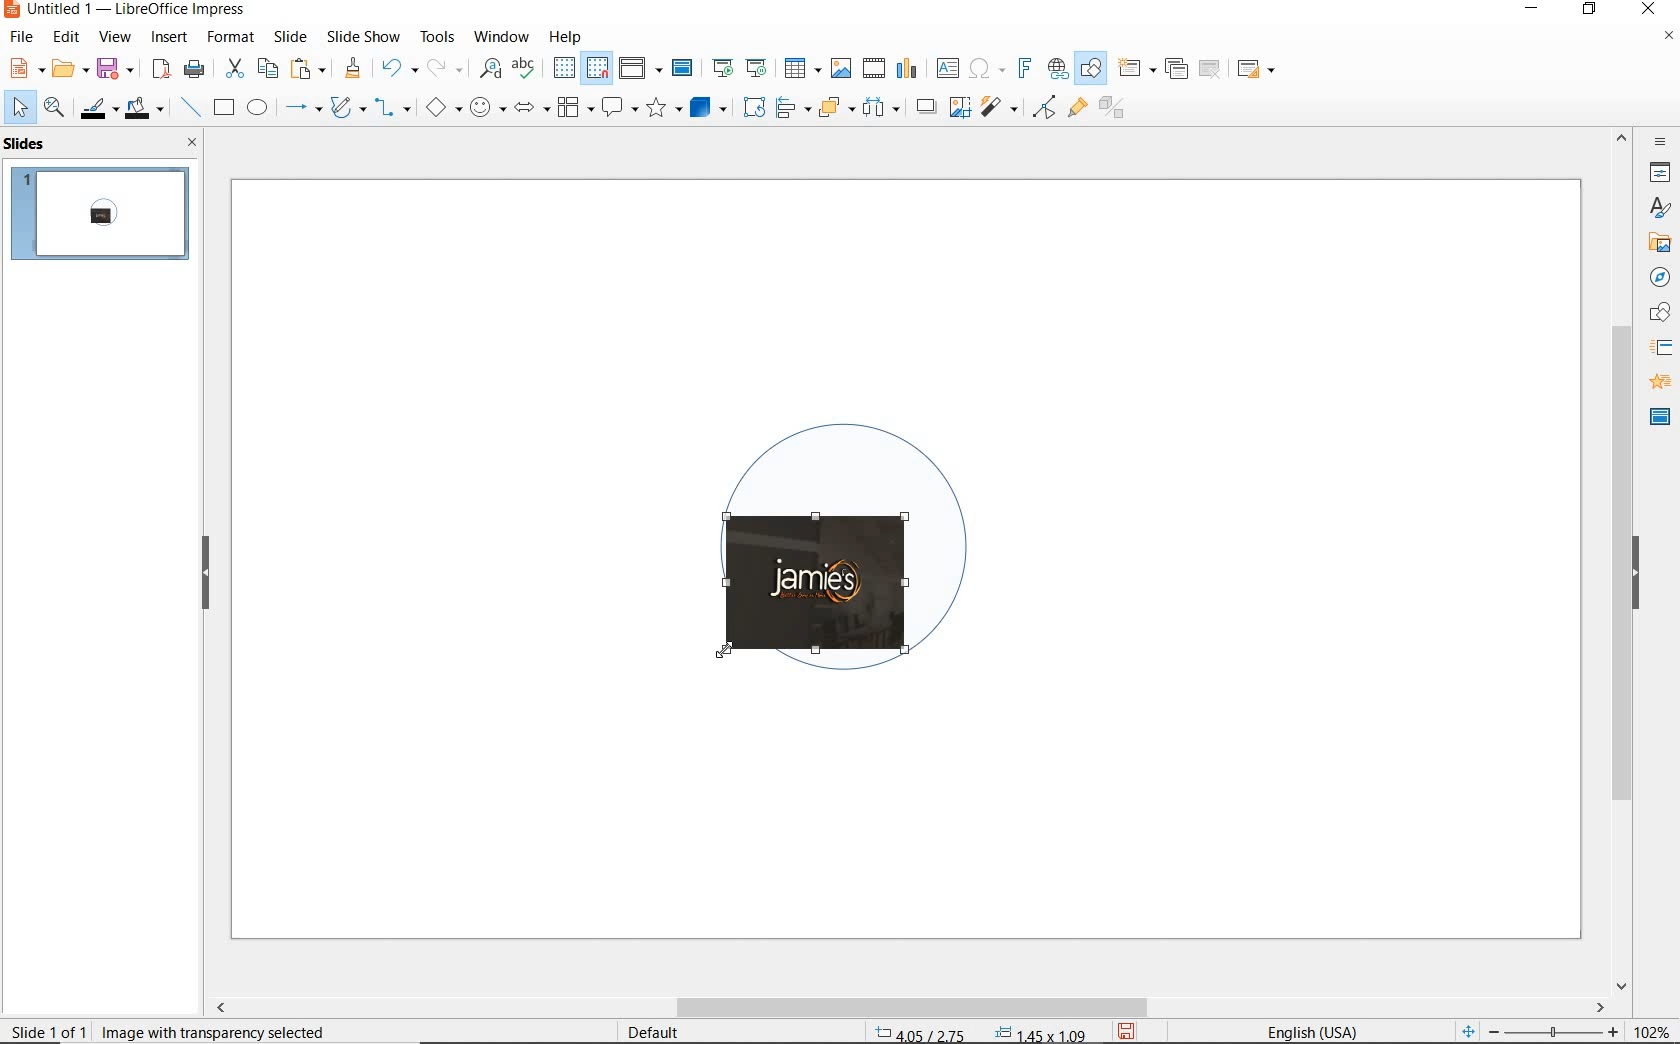  I want to click on toggle extrusion, so click(1117, 110).